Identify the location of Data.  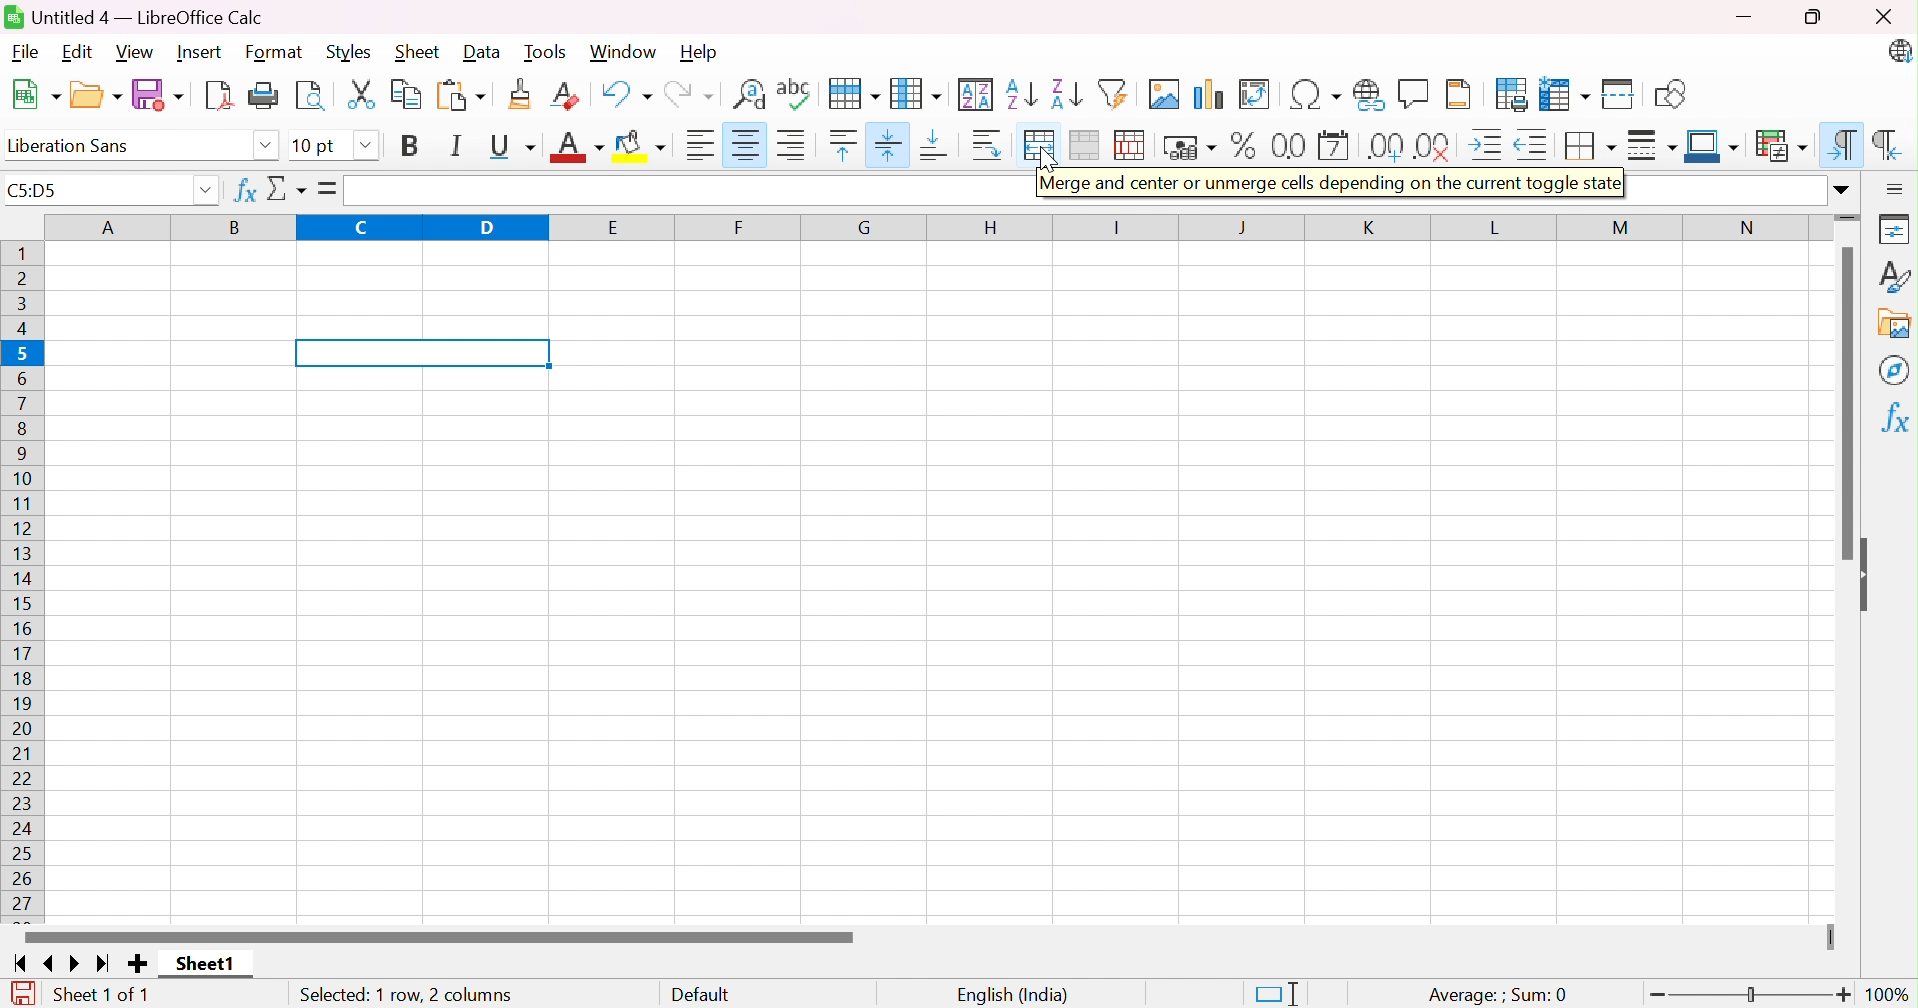
(485, 51).